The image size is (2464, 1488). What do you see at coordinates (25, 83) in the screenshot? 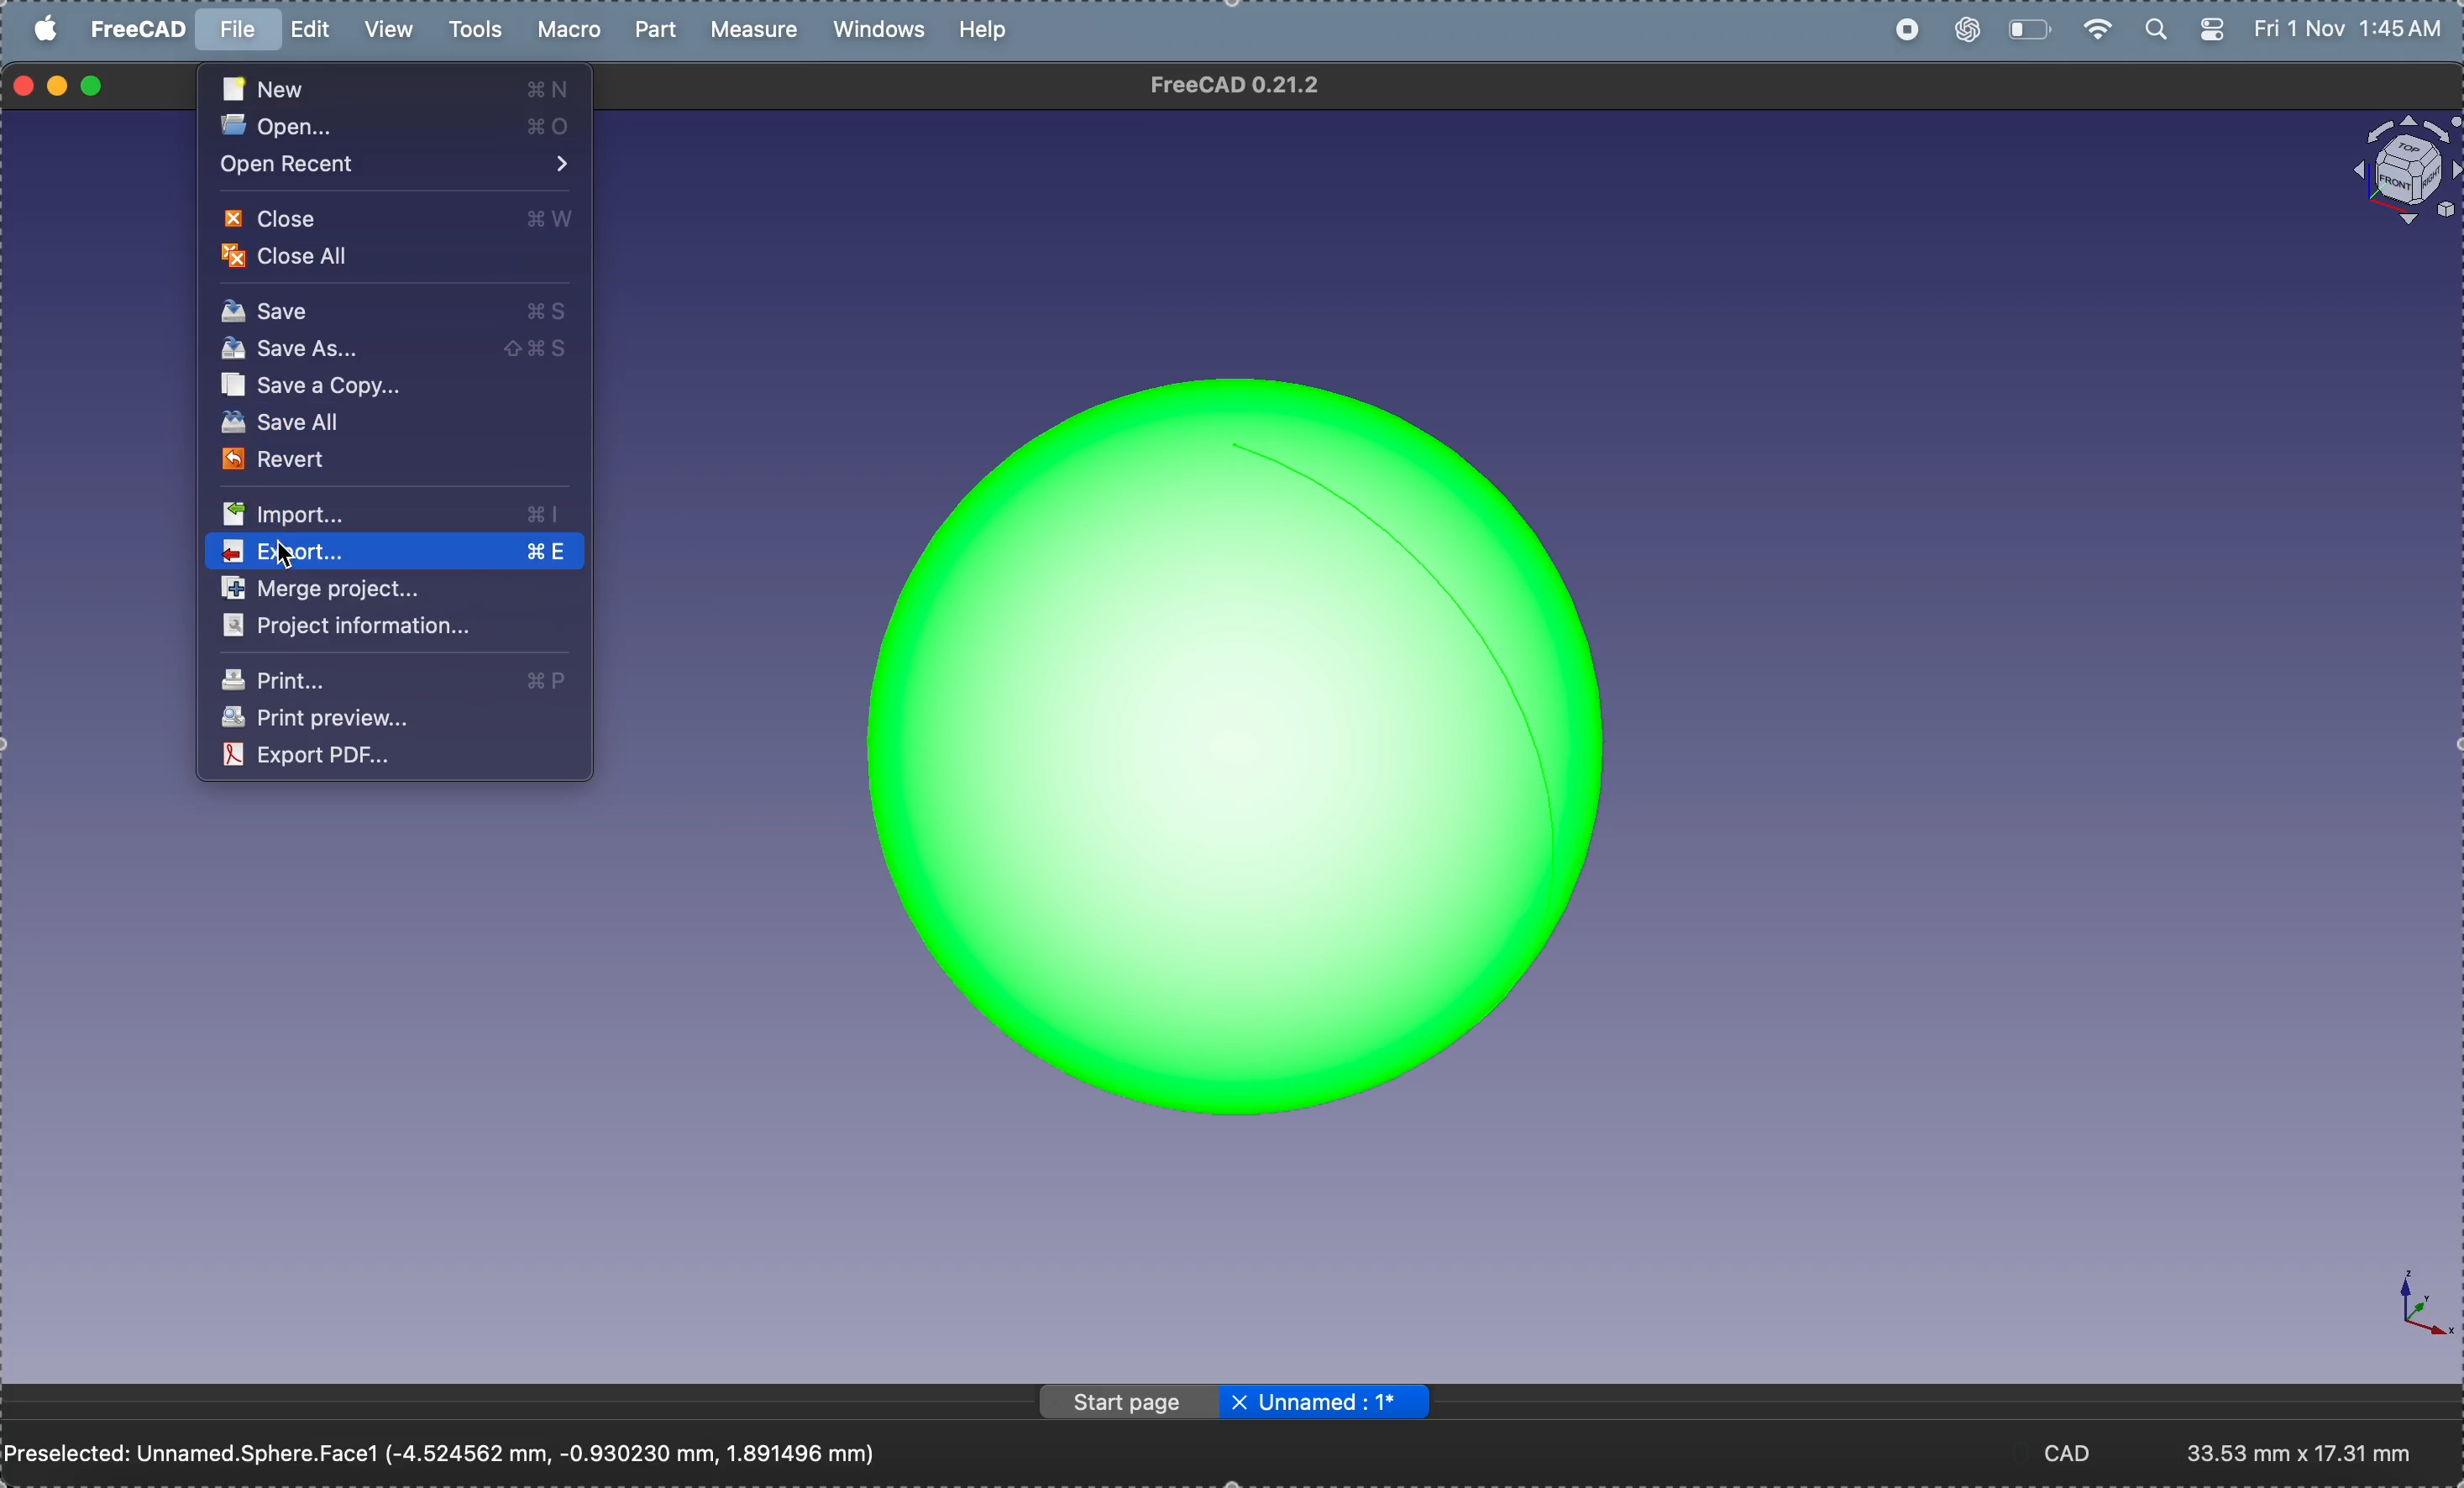
I see `closing window` at bounding box center [25, 83].